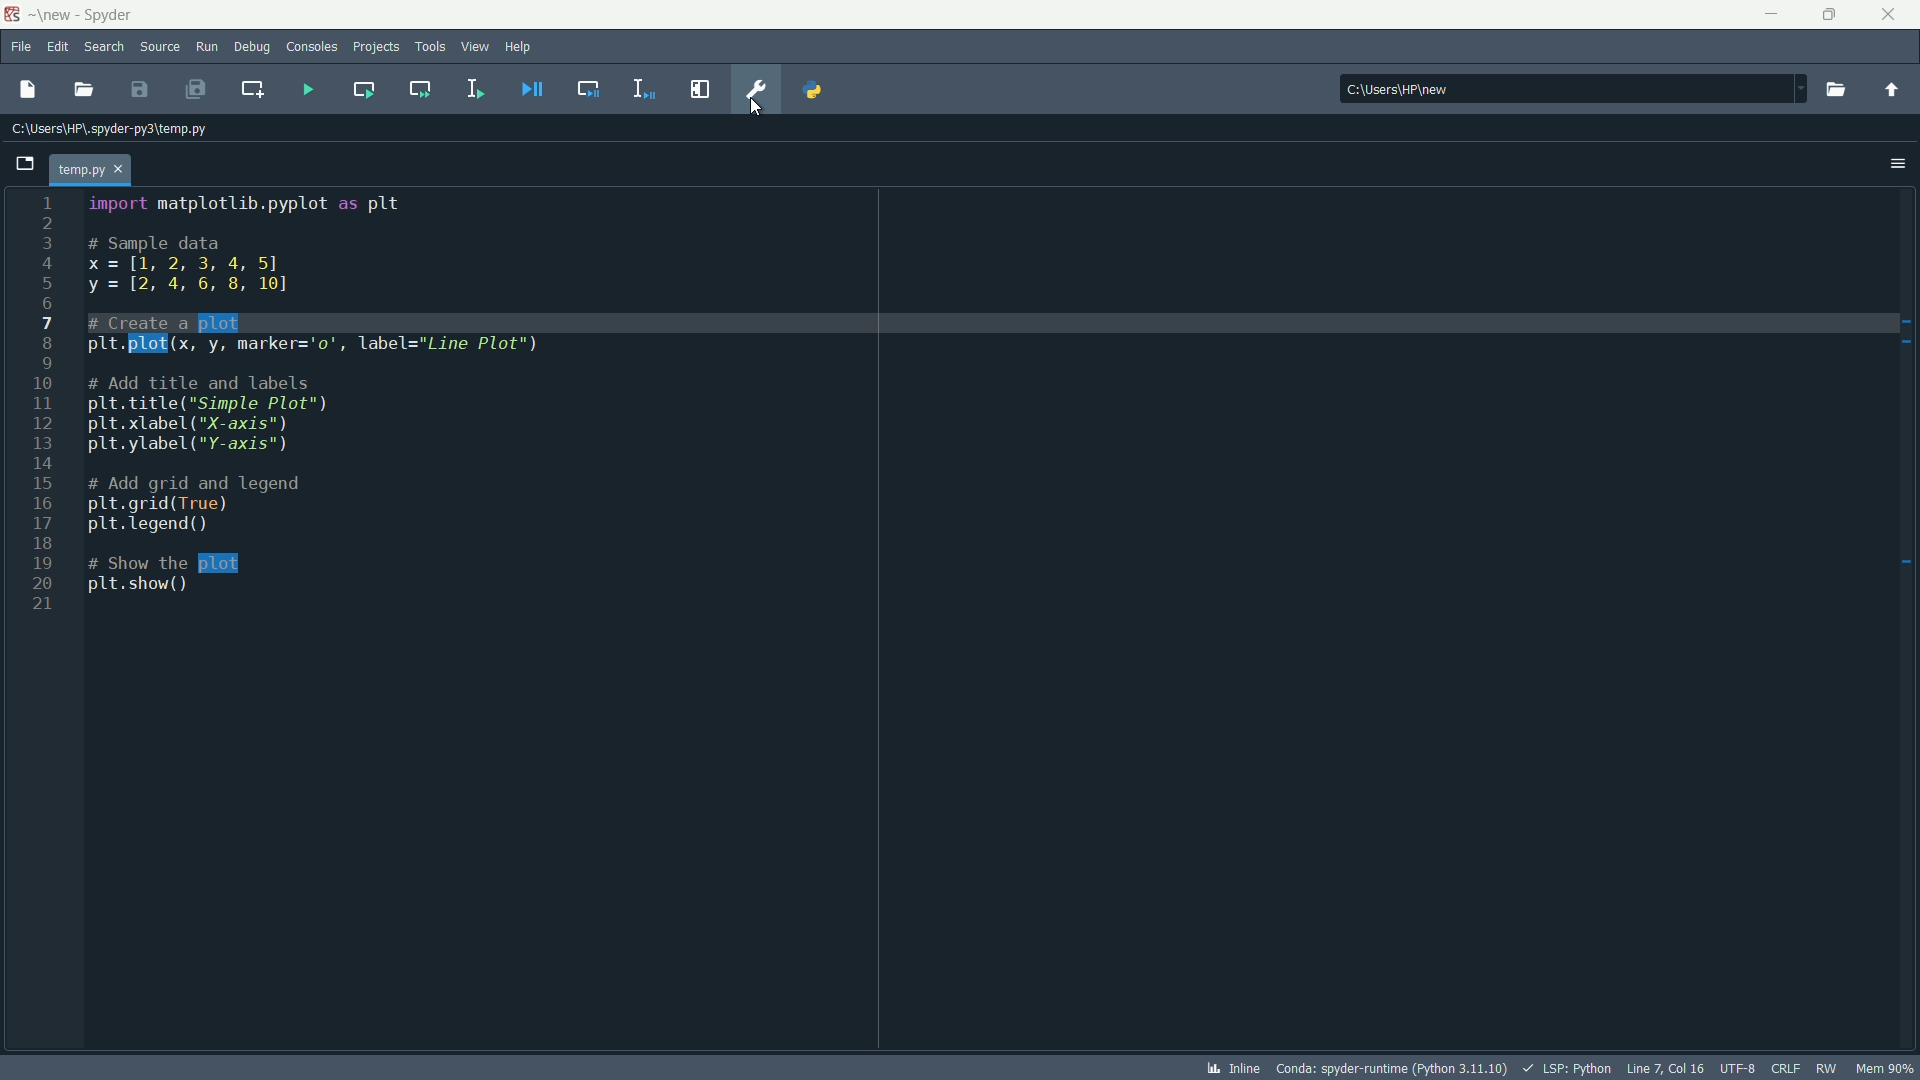 Image resolution: width=1920 pixels, height=1080 pixels. Describe the element at coordinates (531, 89) in the screenshot. I see `debug file` at that location.